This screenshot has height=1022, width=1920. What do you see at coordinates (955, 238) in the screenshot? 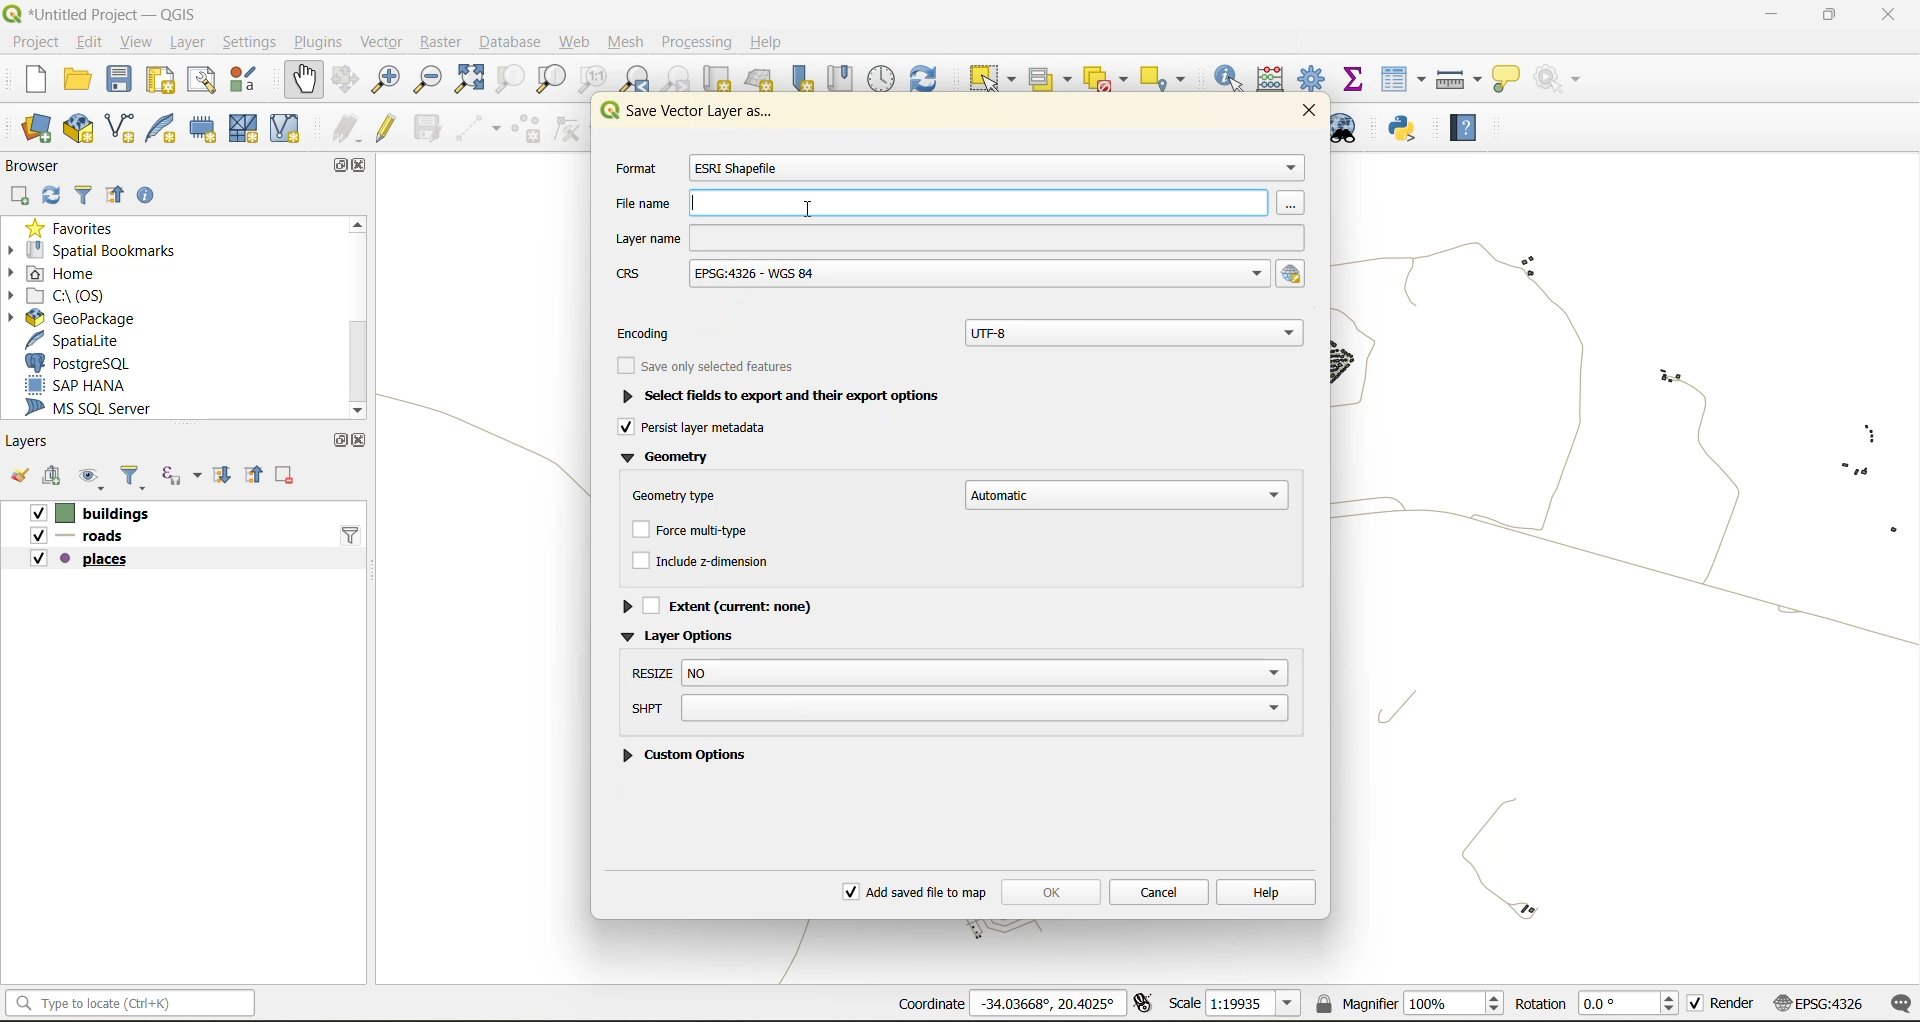
I see `Layer` at bounding box center [955, 238].